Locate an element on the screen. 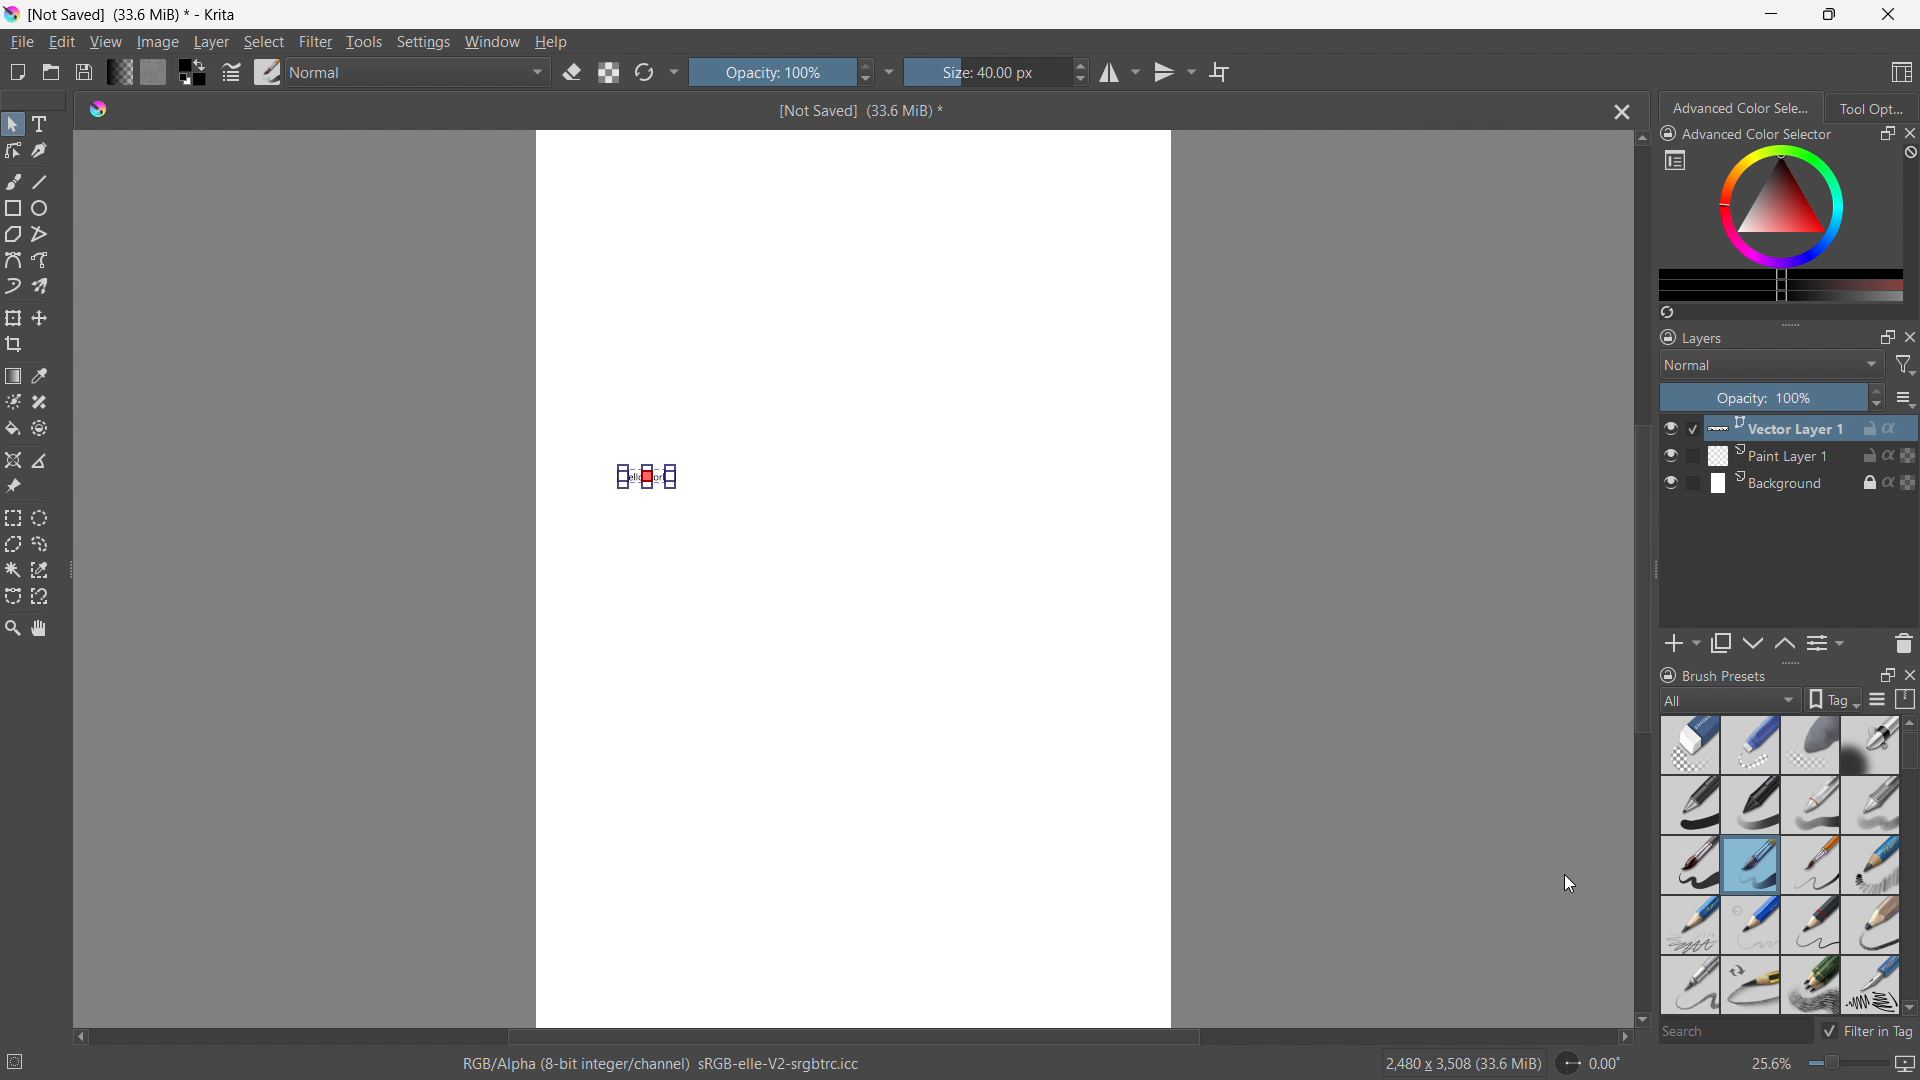 The image size is (1920, 1080). contigious selection tool is located at coordinates (13, 570).